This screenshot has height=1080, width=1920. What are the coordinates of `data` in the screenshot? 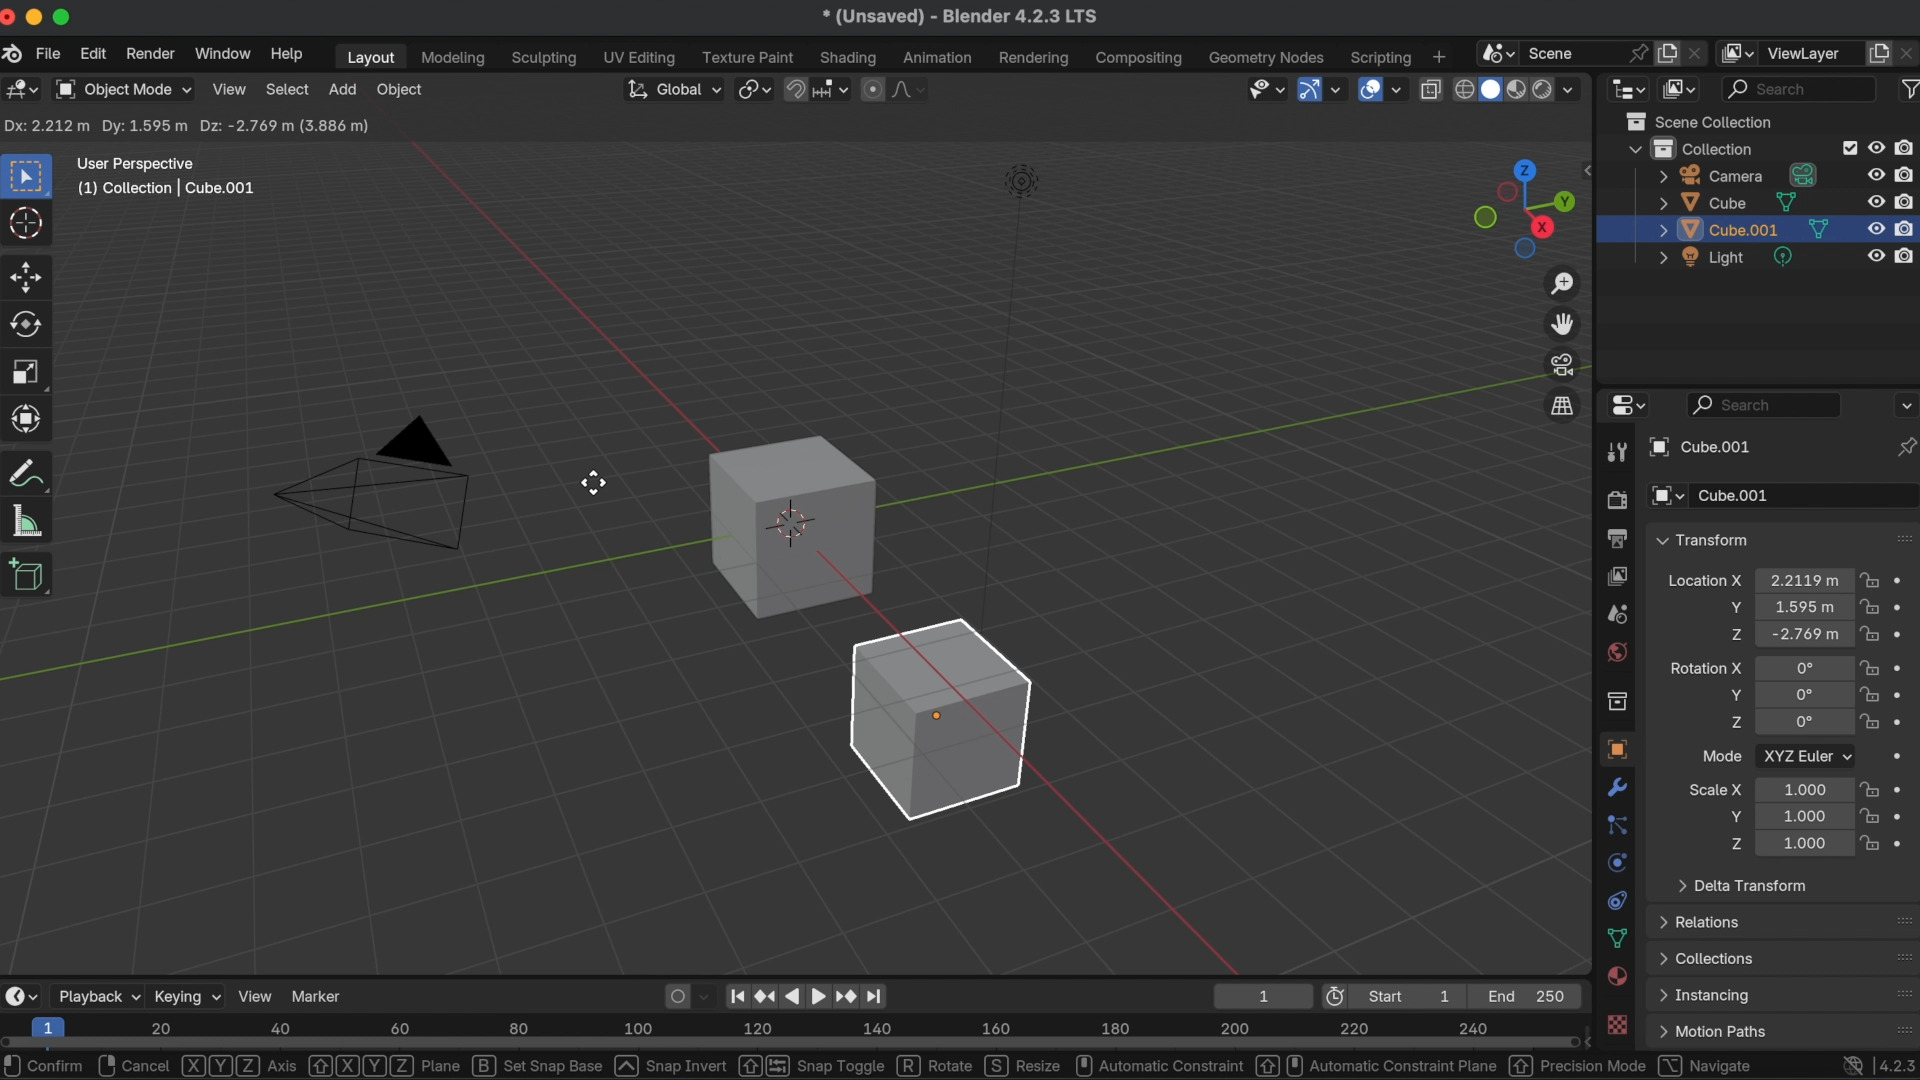 It's located at (1618, 938).